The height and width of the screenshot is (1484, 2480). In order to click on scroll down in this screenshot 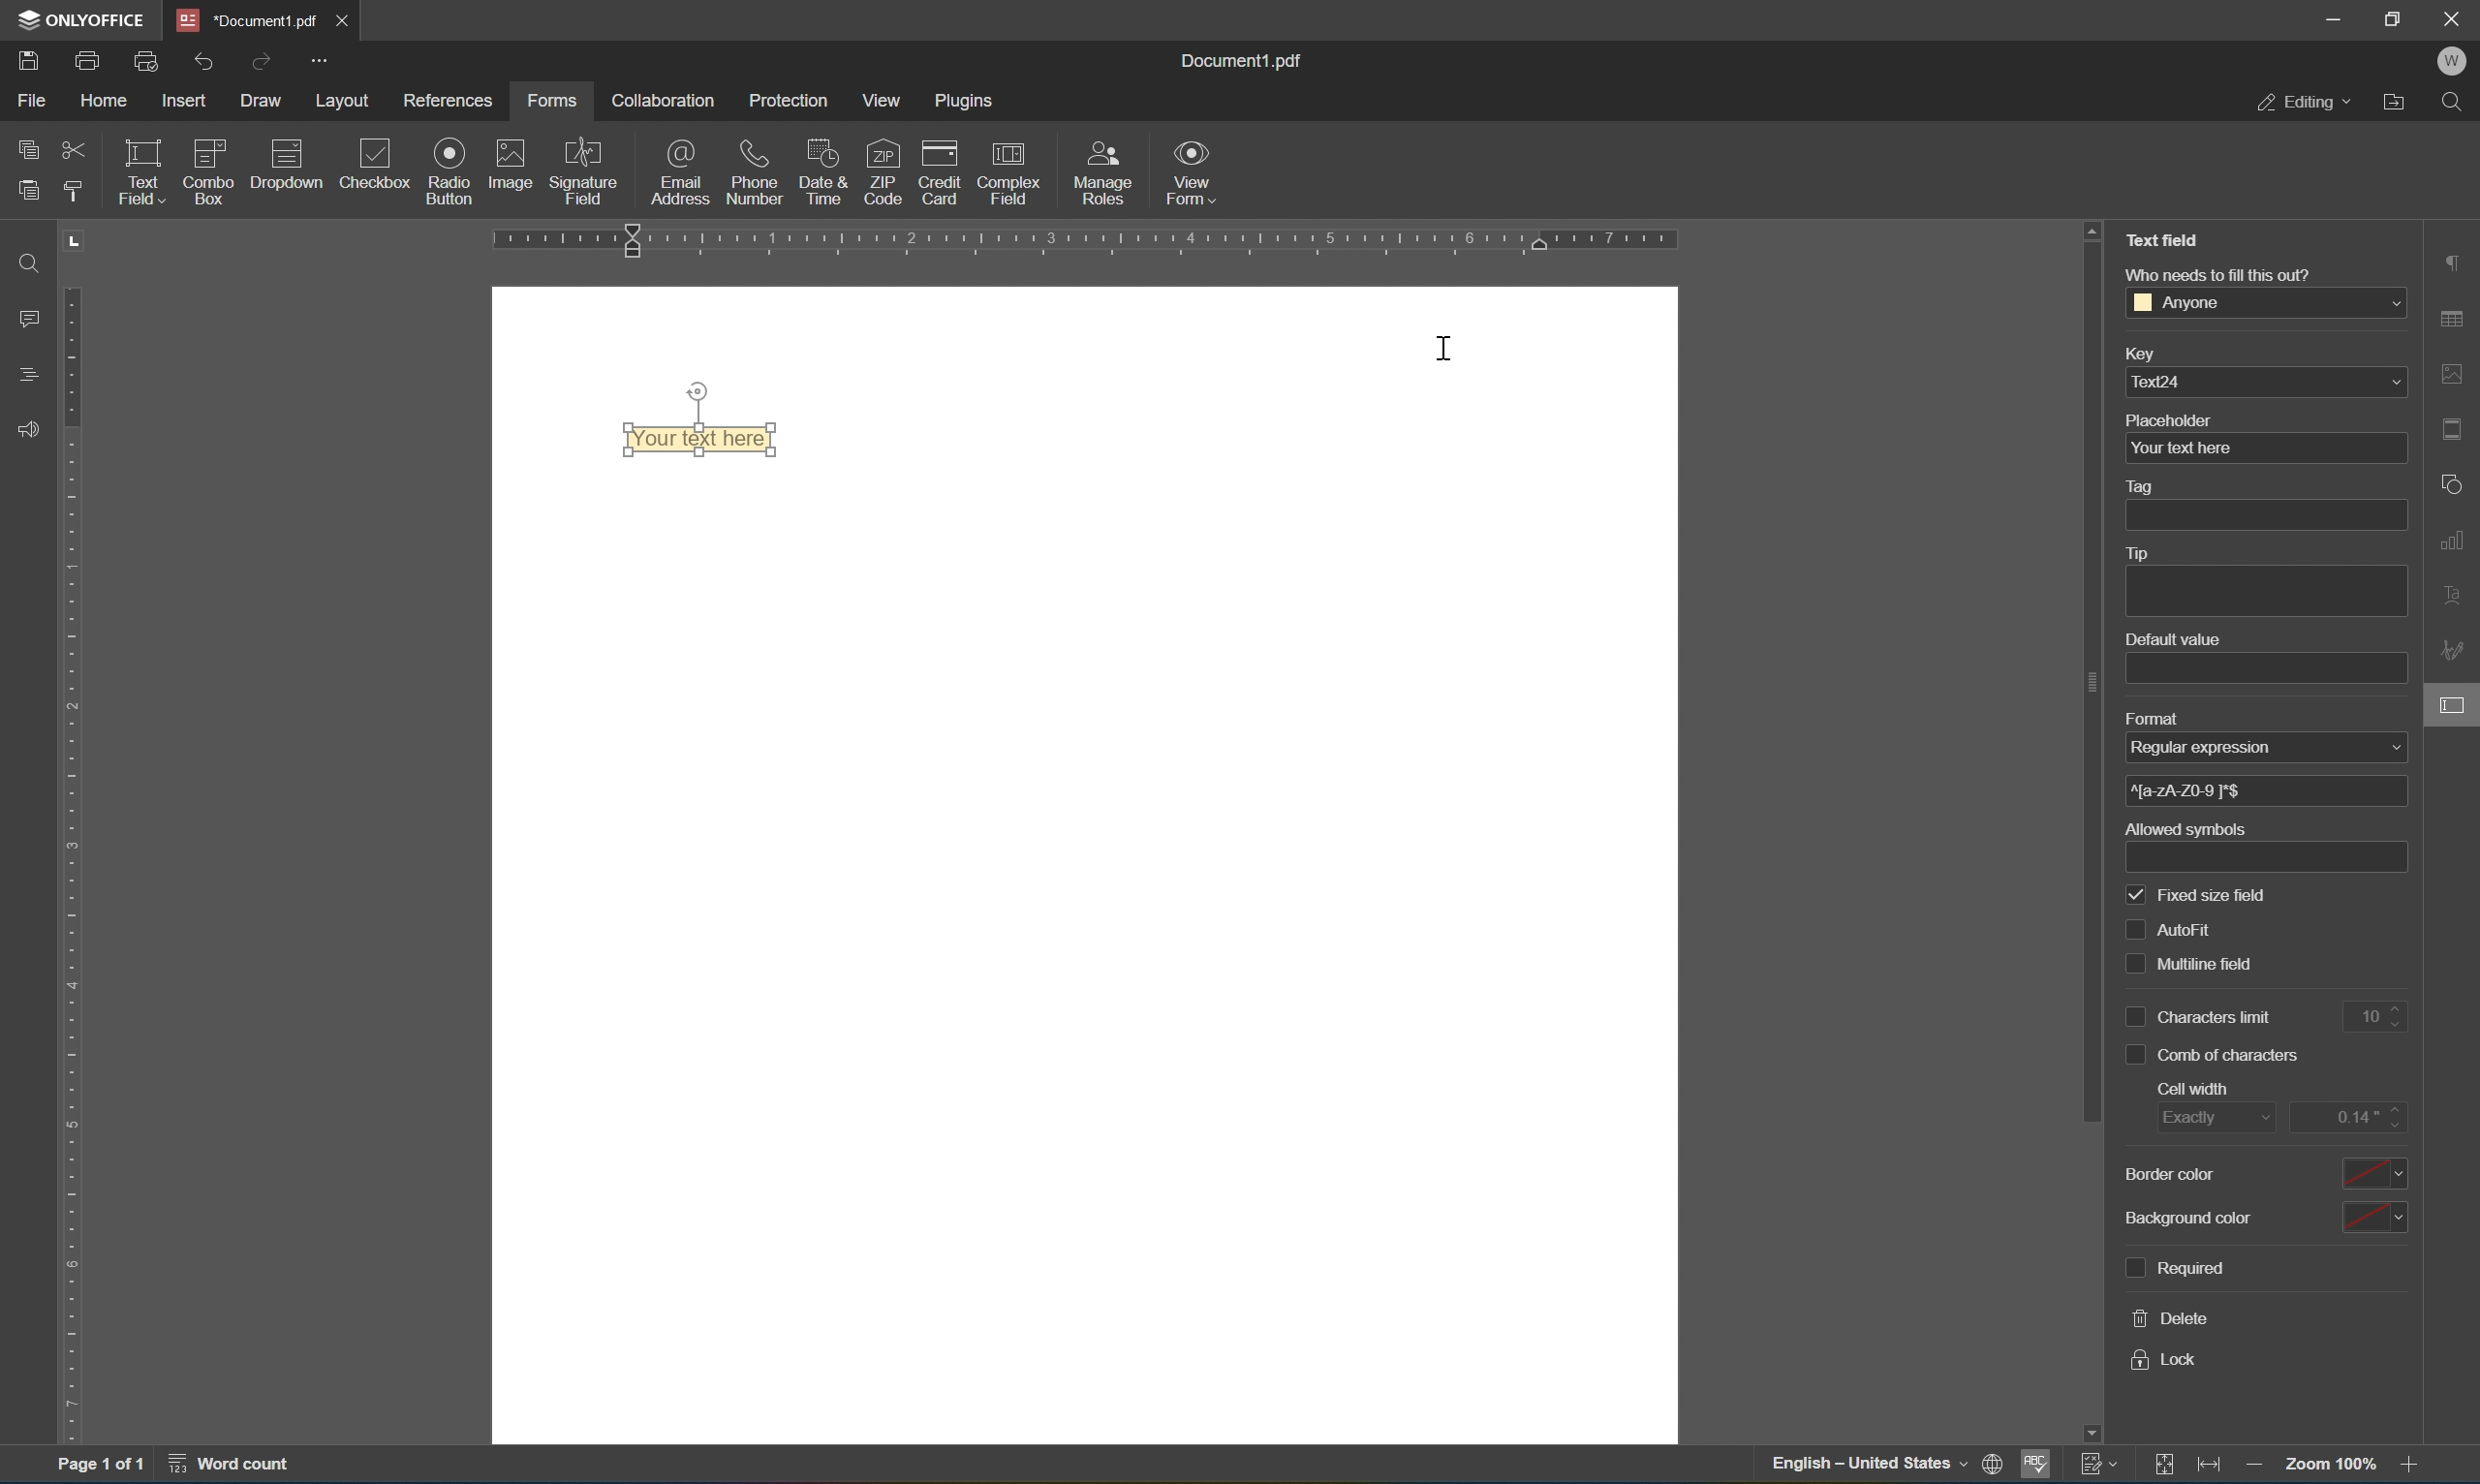, I will do `click(2090, 1433)`.